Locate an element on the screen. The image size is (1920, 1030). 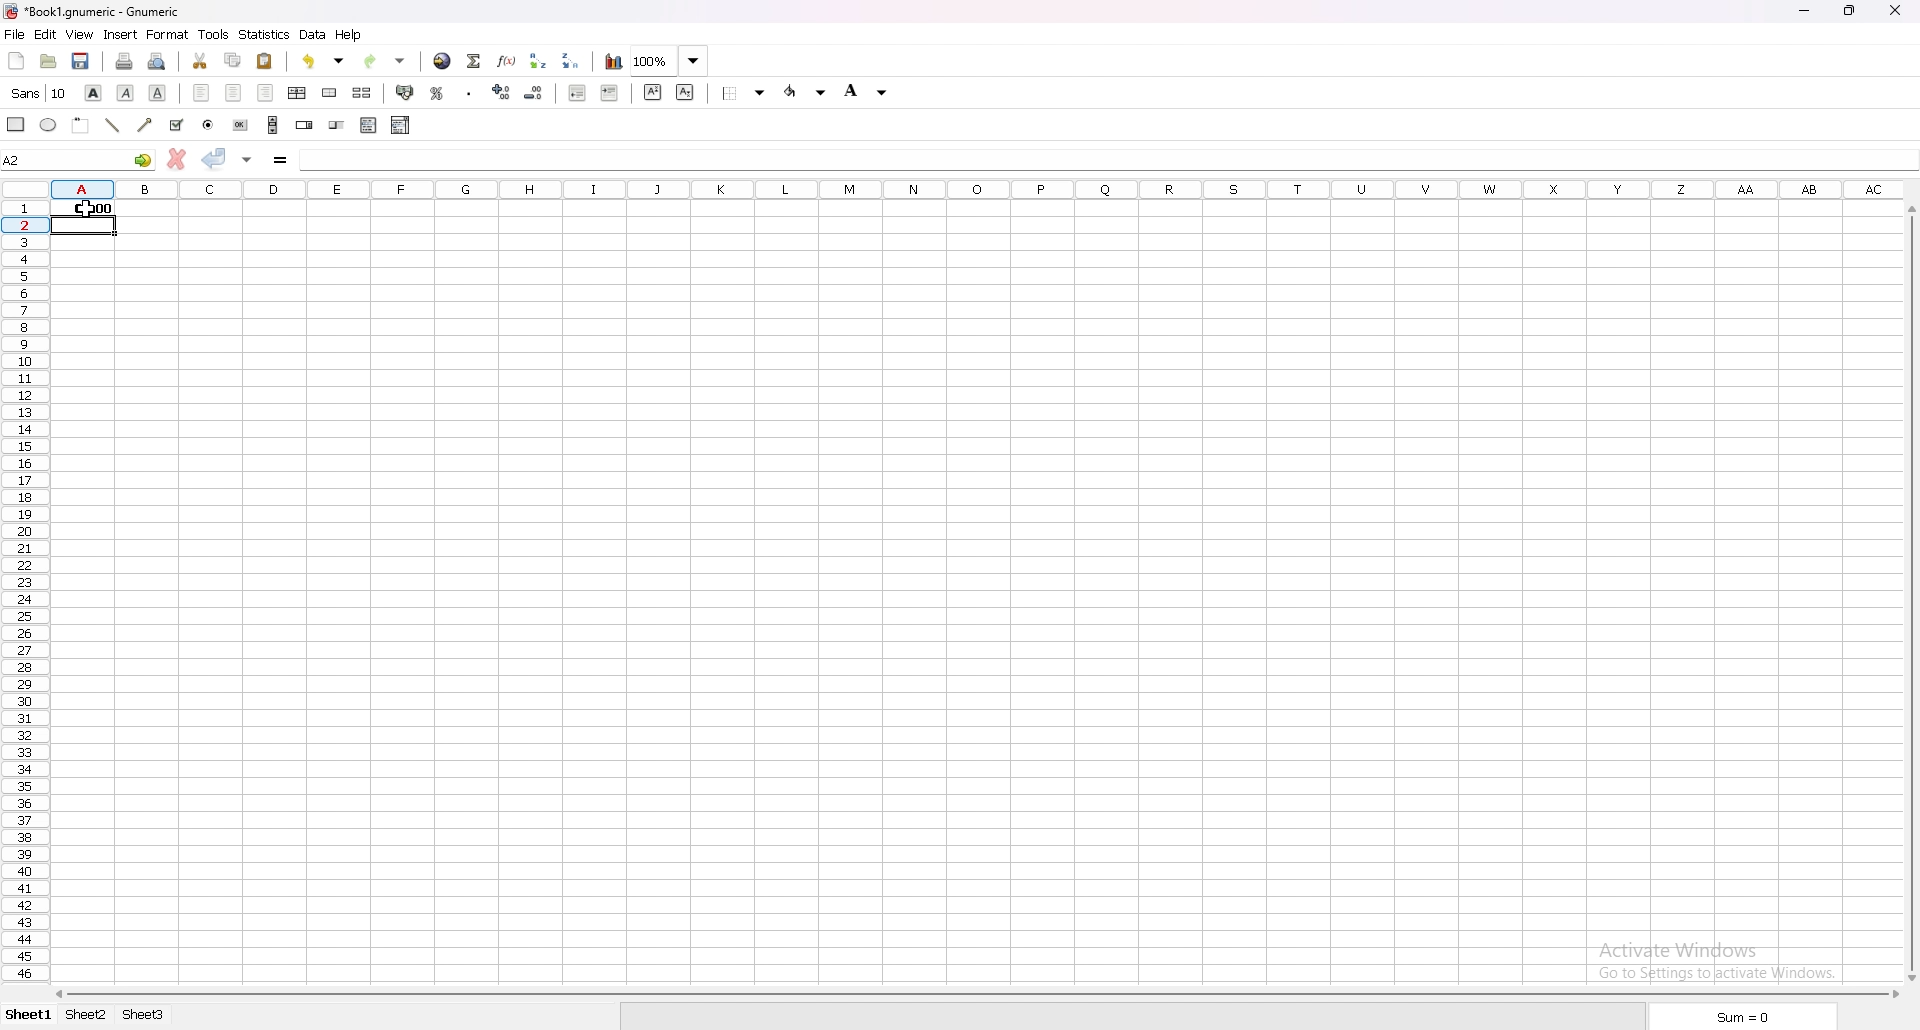
sort ascending is located at coordinates (537, 61).